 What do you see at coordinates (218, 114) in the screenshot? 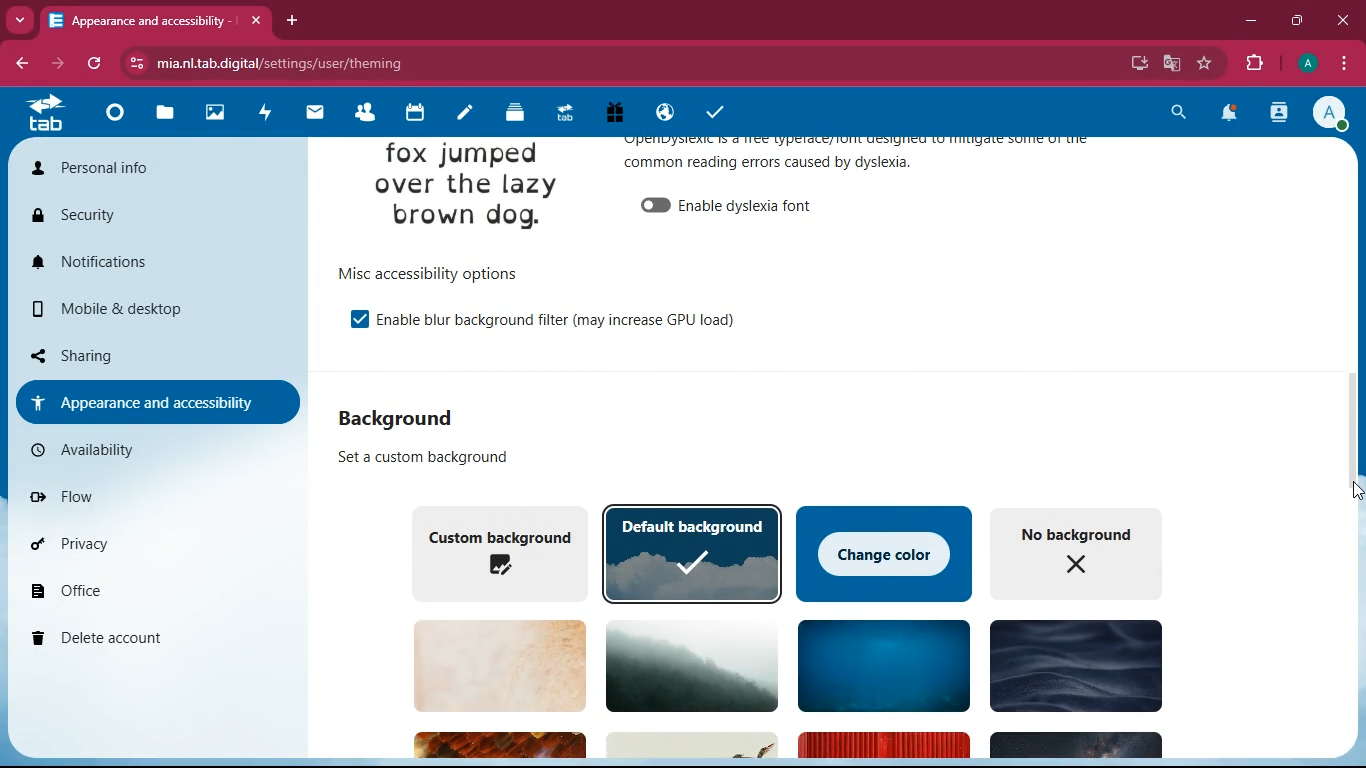
I see `images` at bounding box center [218, 114].